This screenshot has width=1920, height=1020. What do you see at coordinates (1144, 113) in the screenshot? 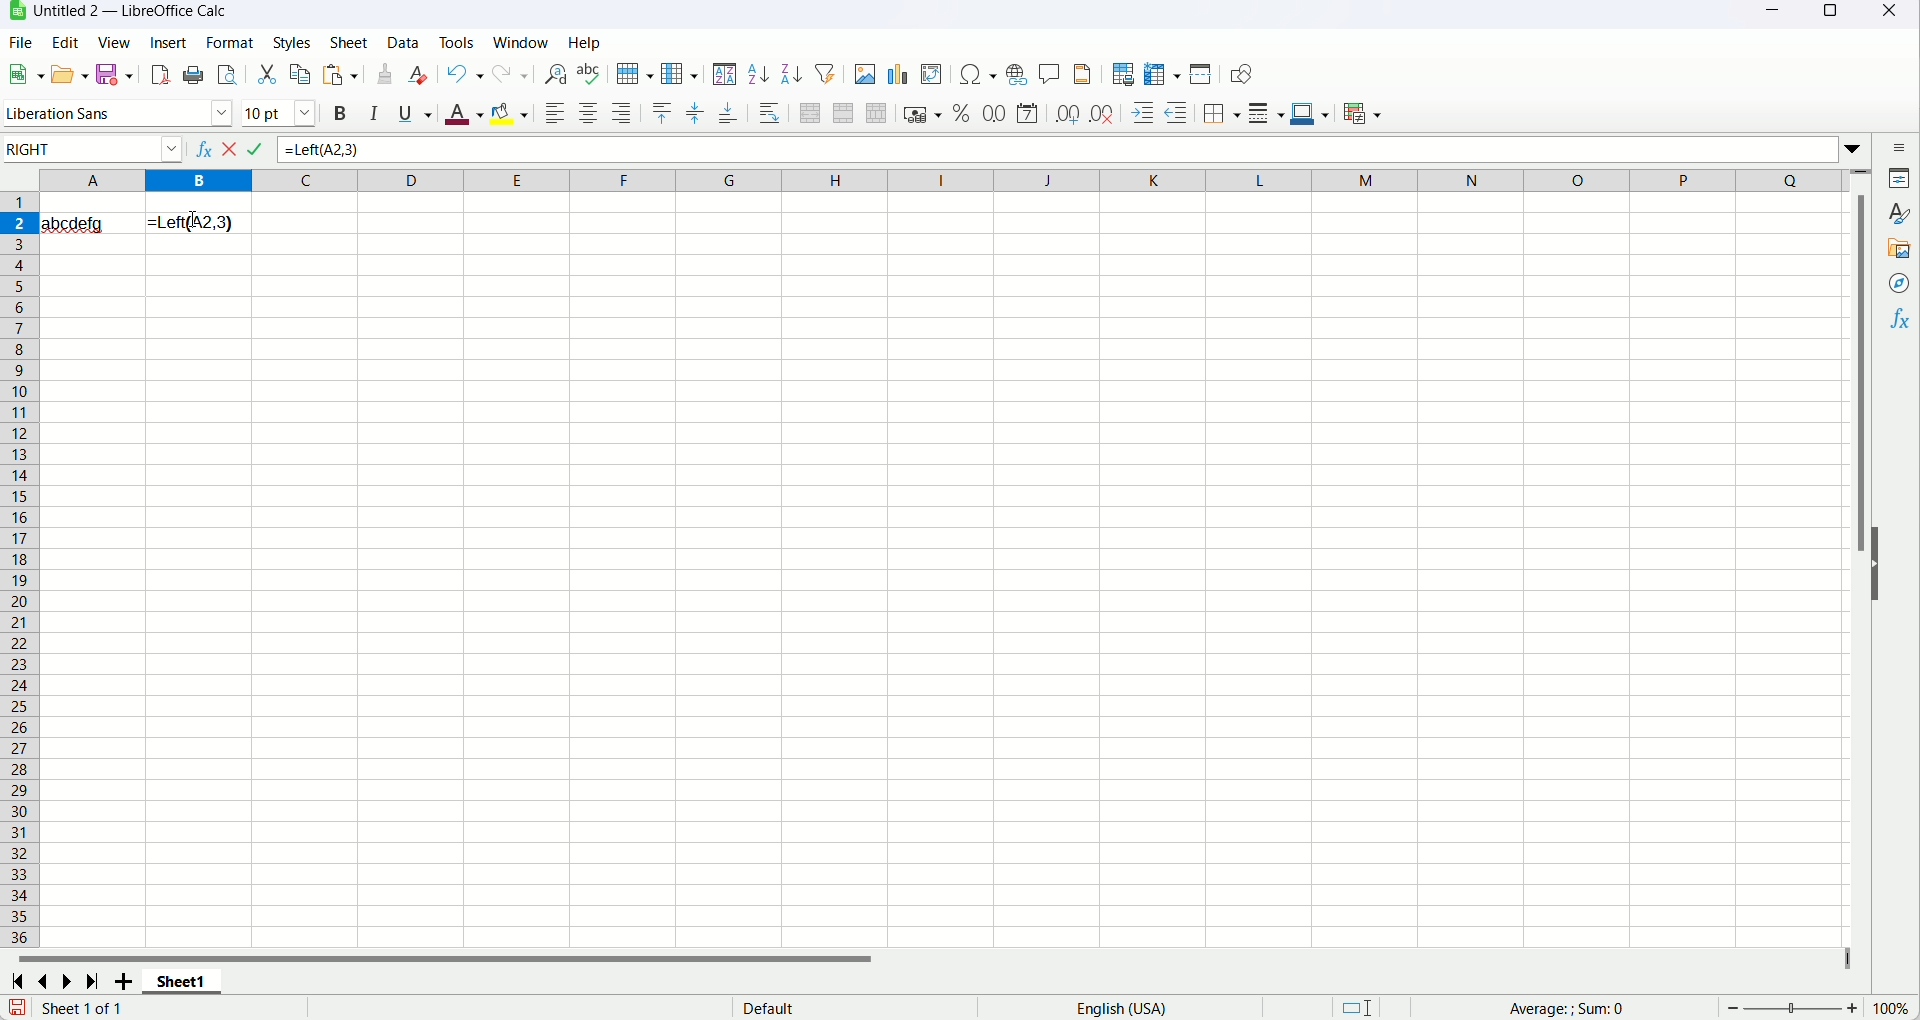
I see `decrease indent` at bounding box center [1144, 113].